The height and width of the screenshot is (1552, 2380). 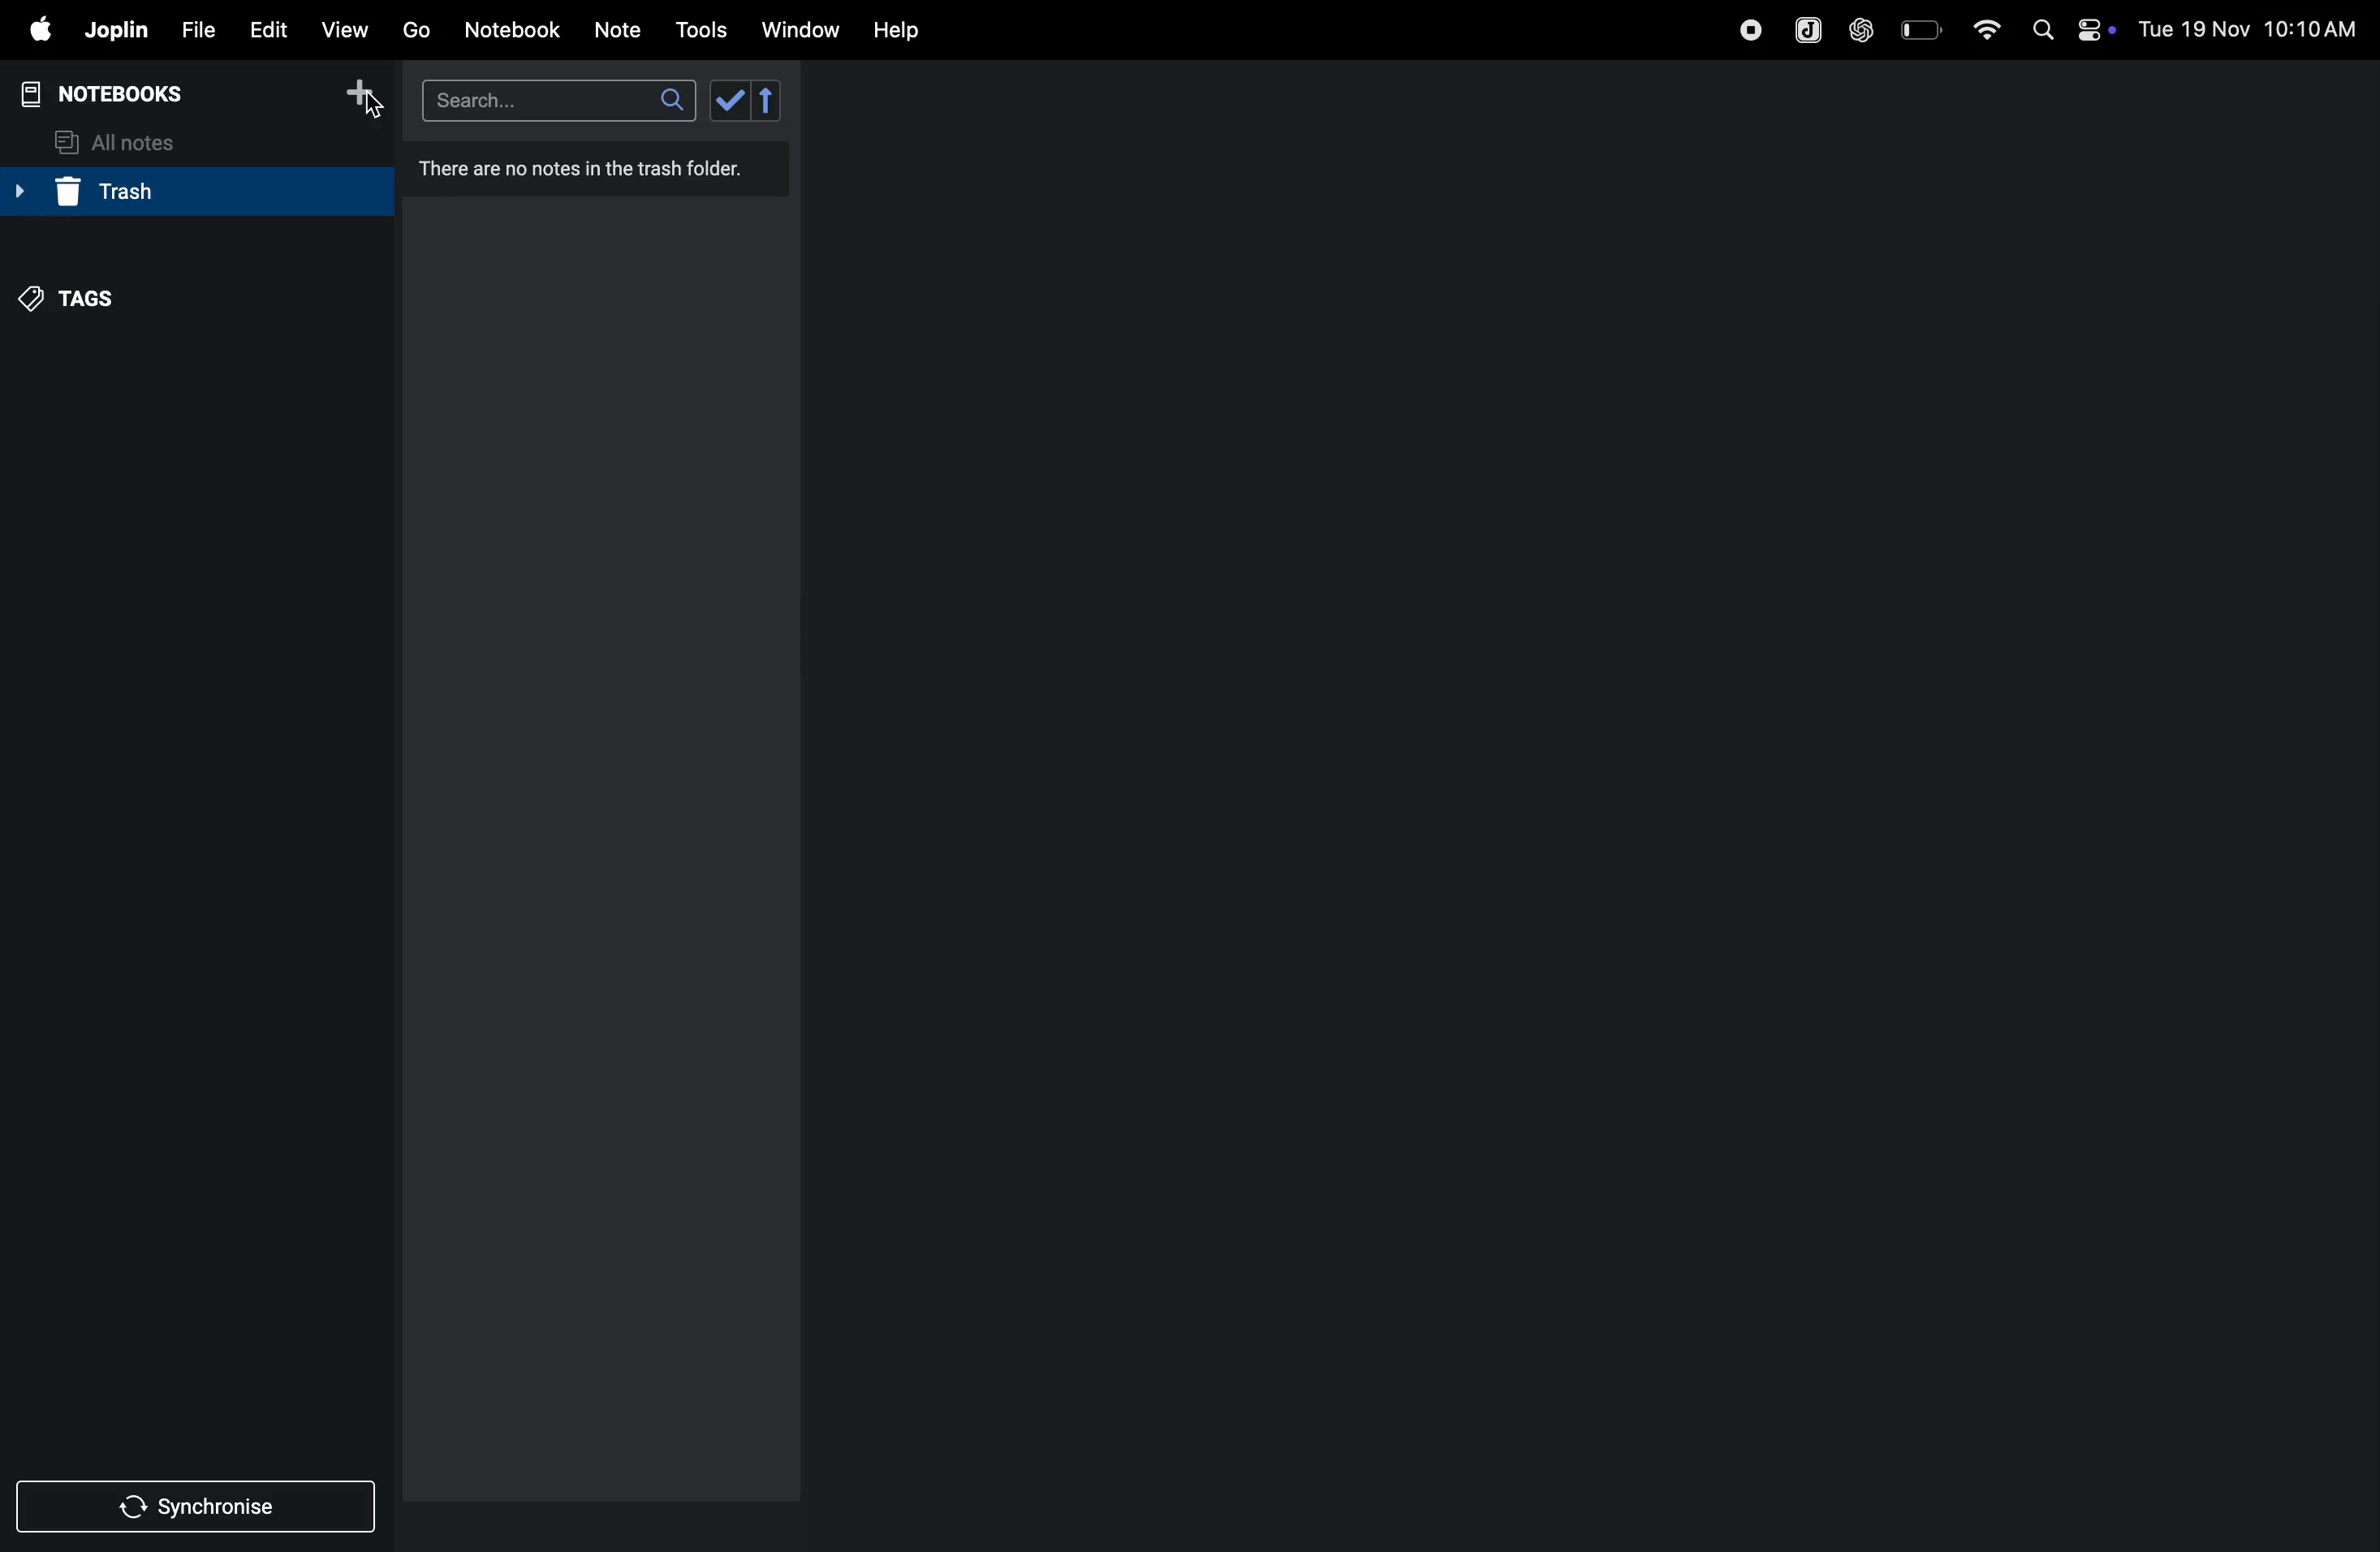 What do you see at coordinates (376, 105) in the screenshot?
I see `Cursor` at bounding box center [376, 105].